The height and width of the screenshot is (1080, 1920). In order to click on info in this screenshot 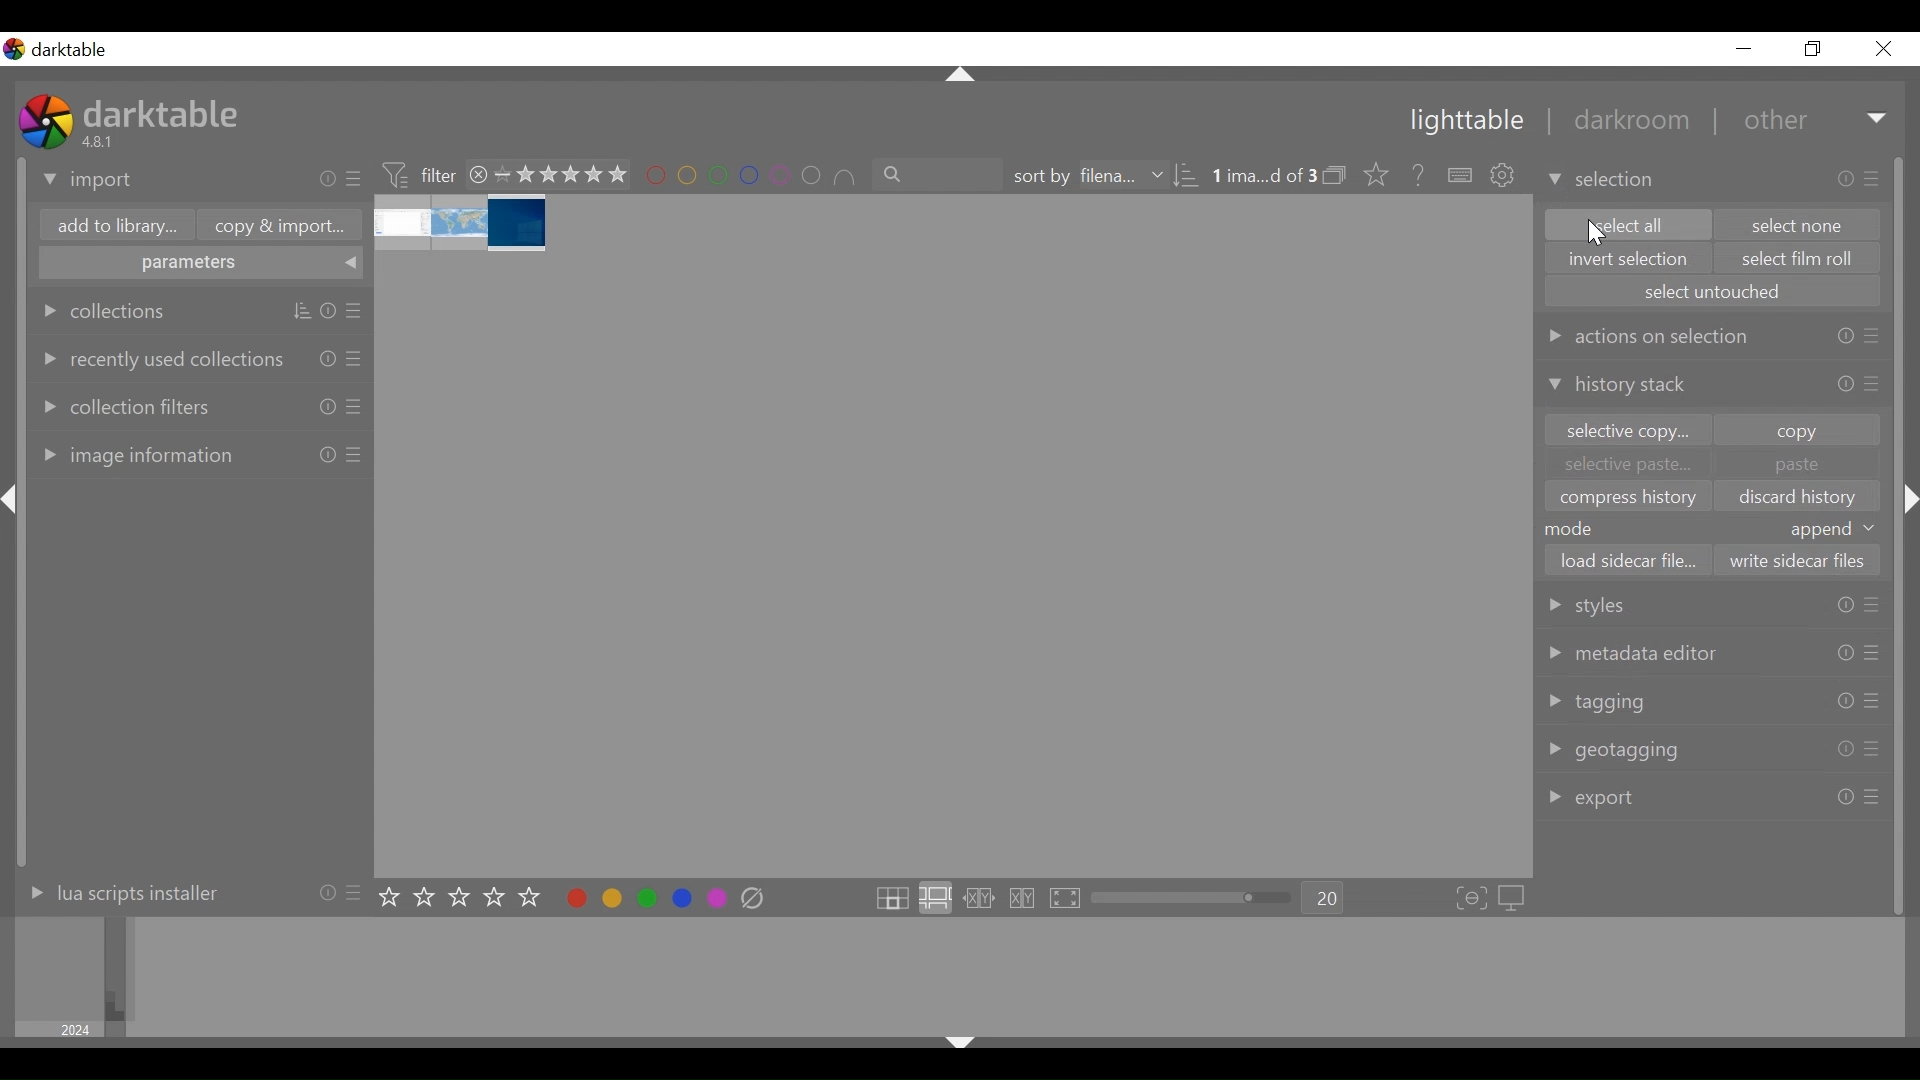, I will do `click(1845, 337)`.